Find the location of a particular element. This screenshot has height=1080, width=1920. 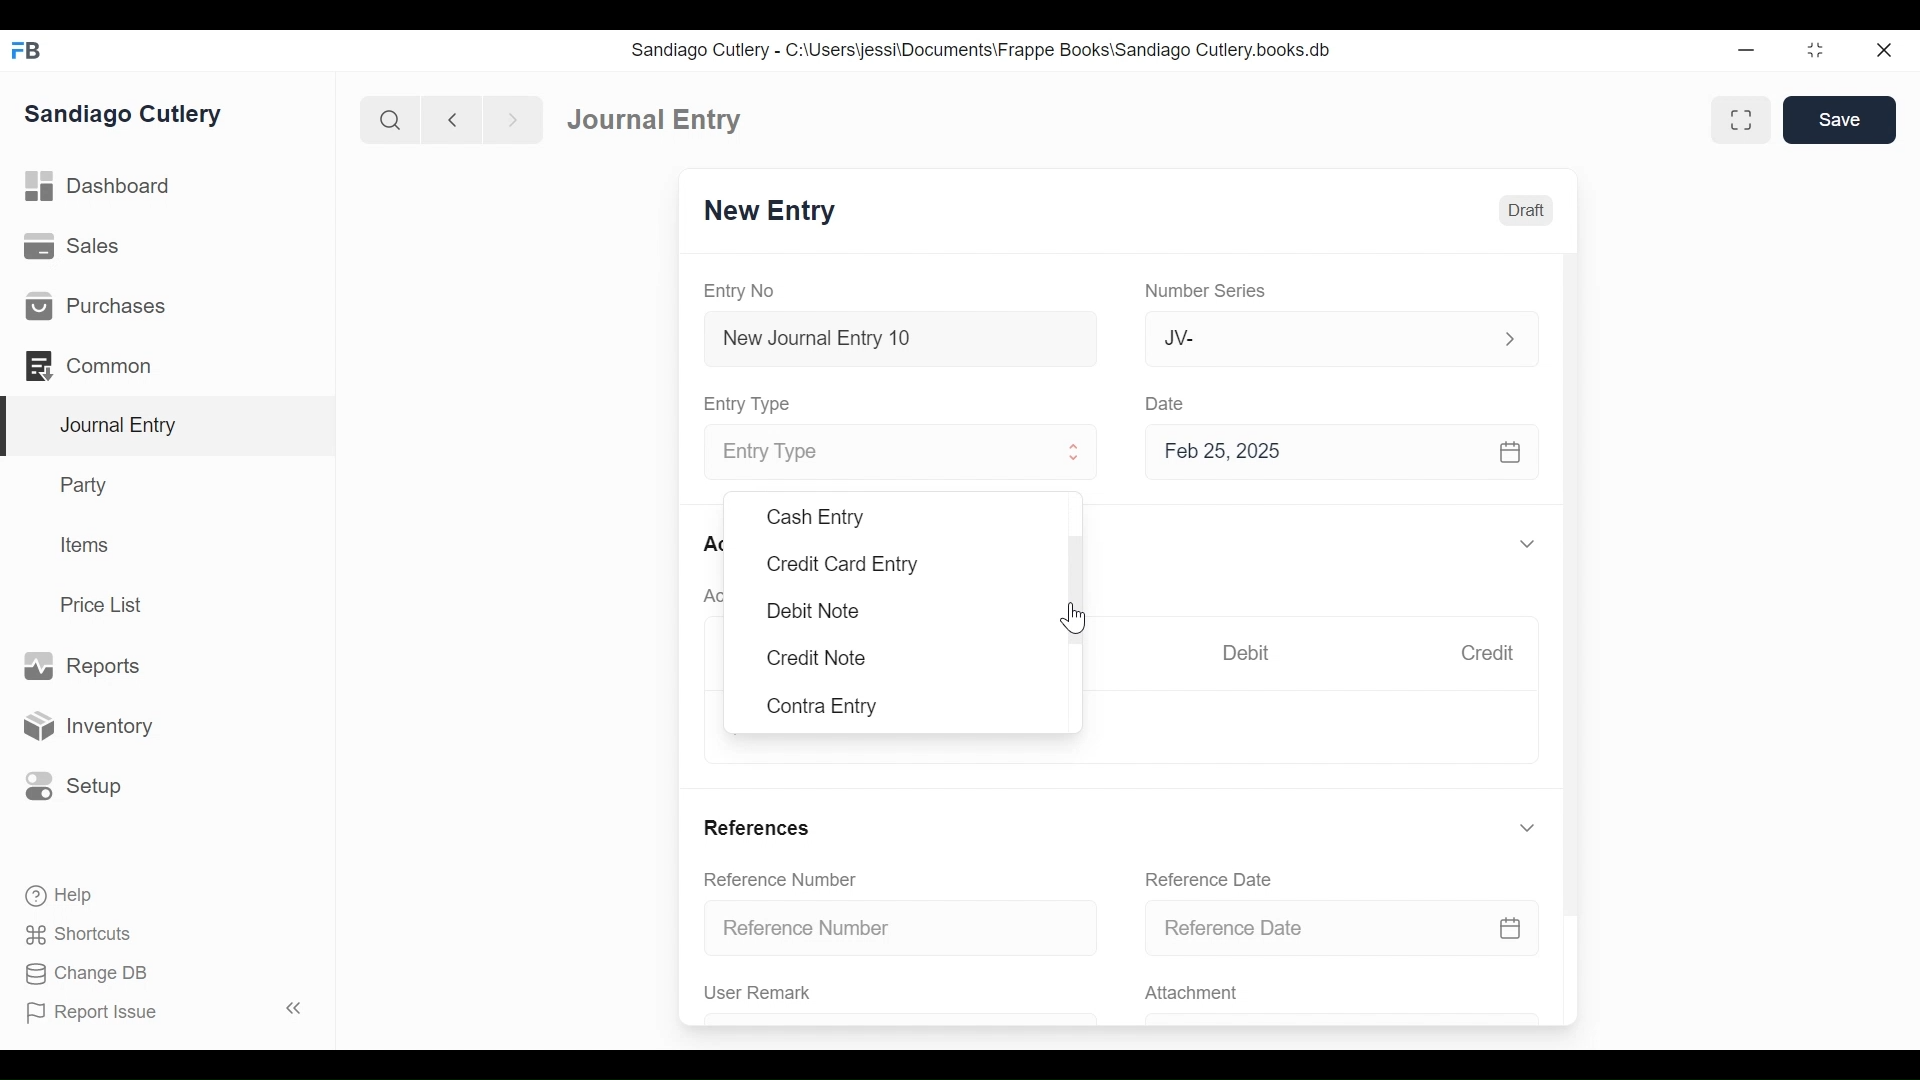

Setup is located at coordinates (74, 784).